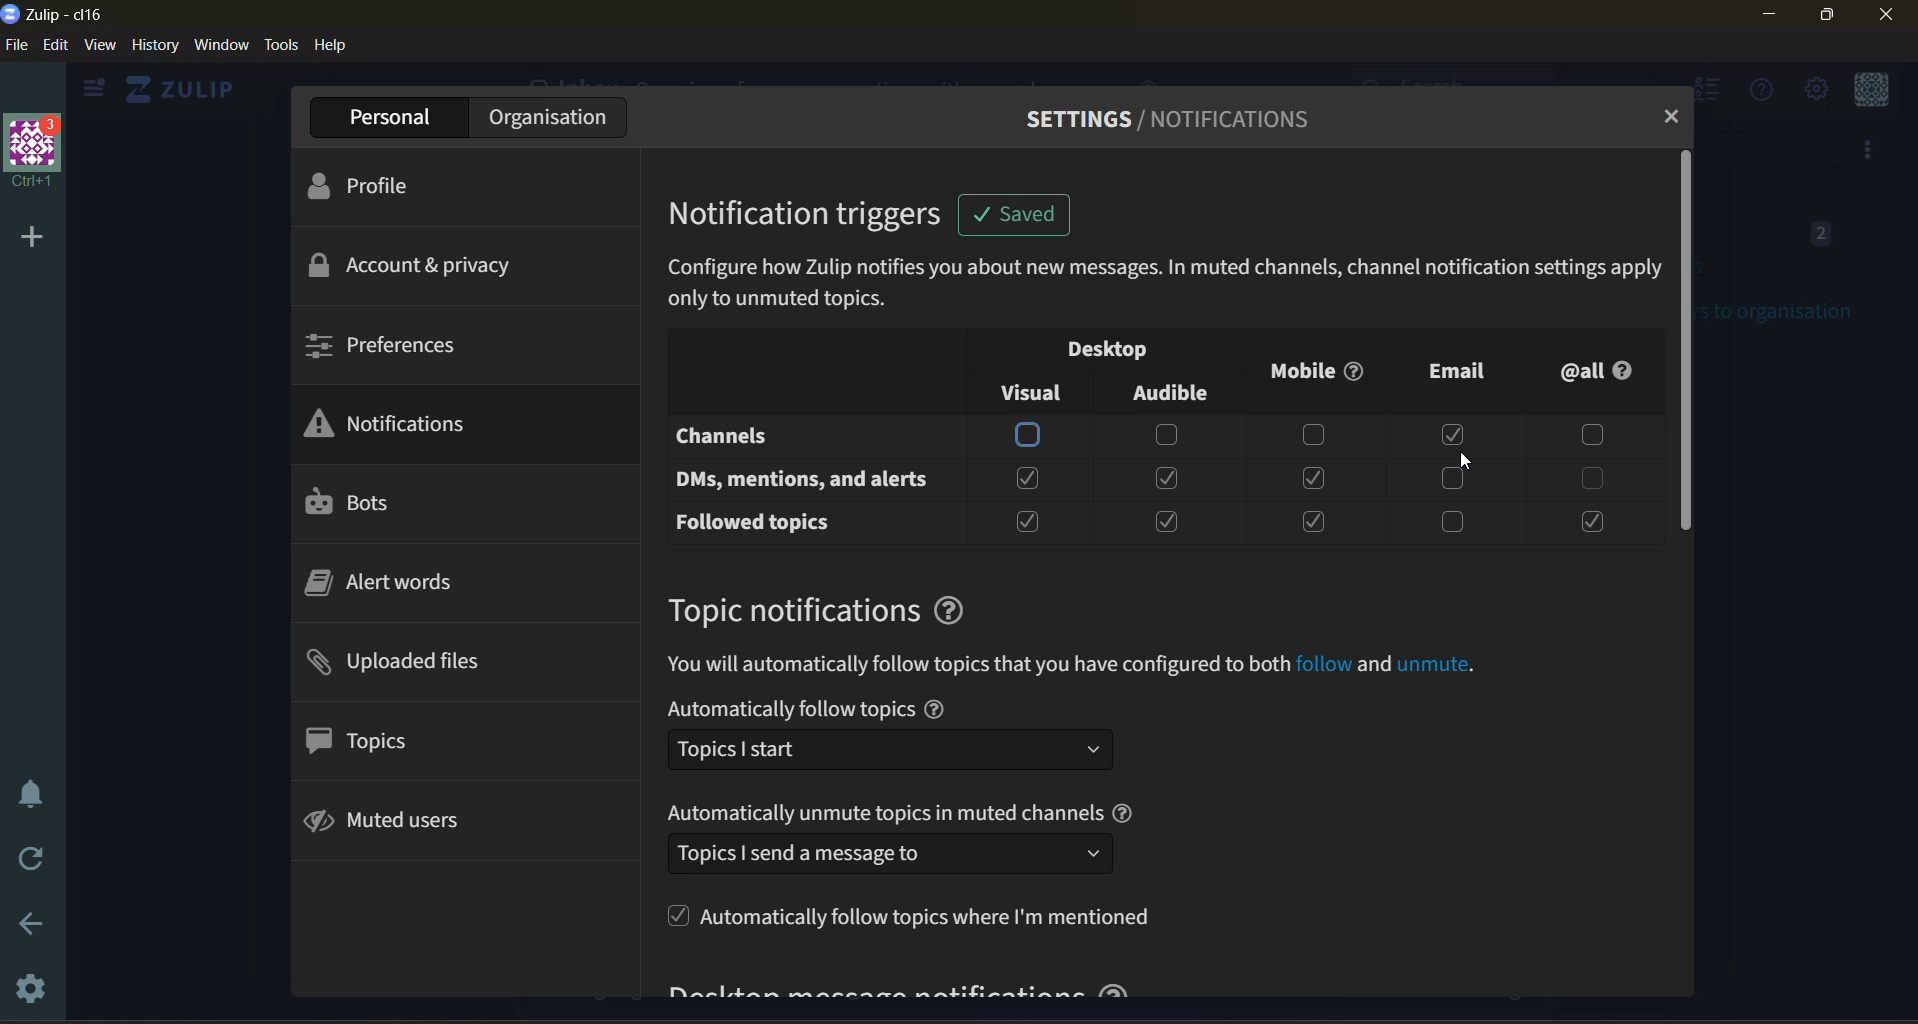  What do you see at coordinates (778, 438) in the screenshot?
I see `channels` at bounding box center [778, 438].